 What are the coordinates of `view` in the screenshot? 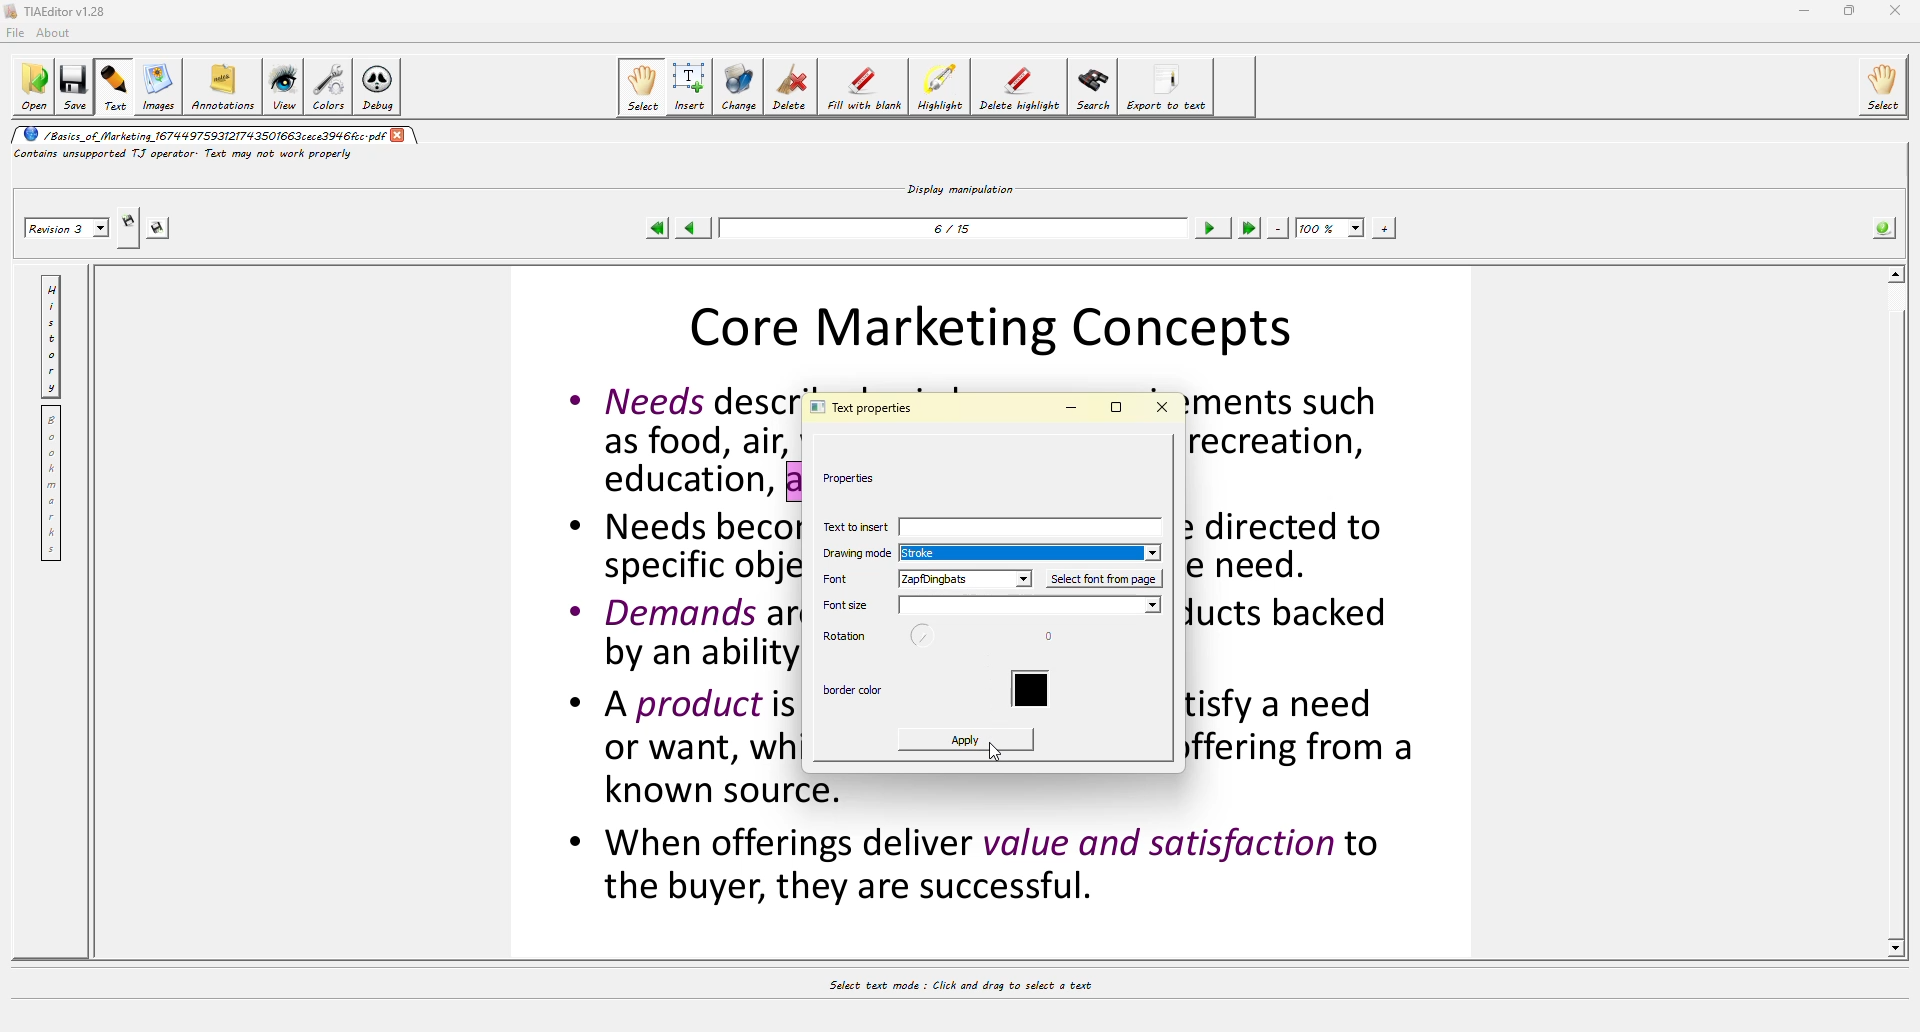 It's located at (283, 85).